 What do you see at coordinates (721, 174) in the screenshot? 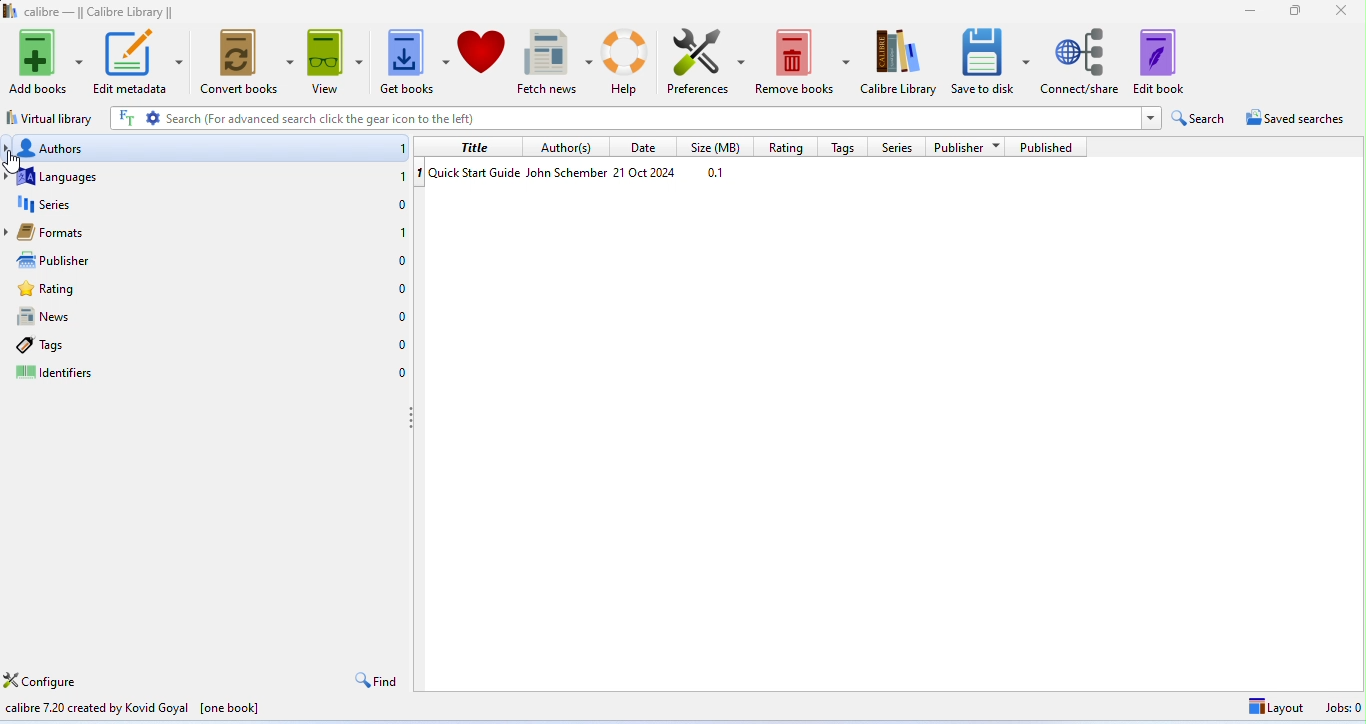
I see `size` at bounding box center [721, 174].